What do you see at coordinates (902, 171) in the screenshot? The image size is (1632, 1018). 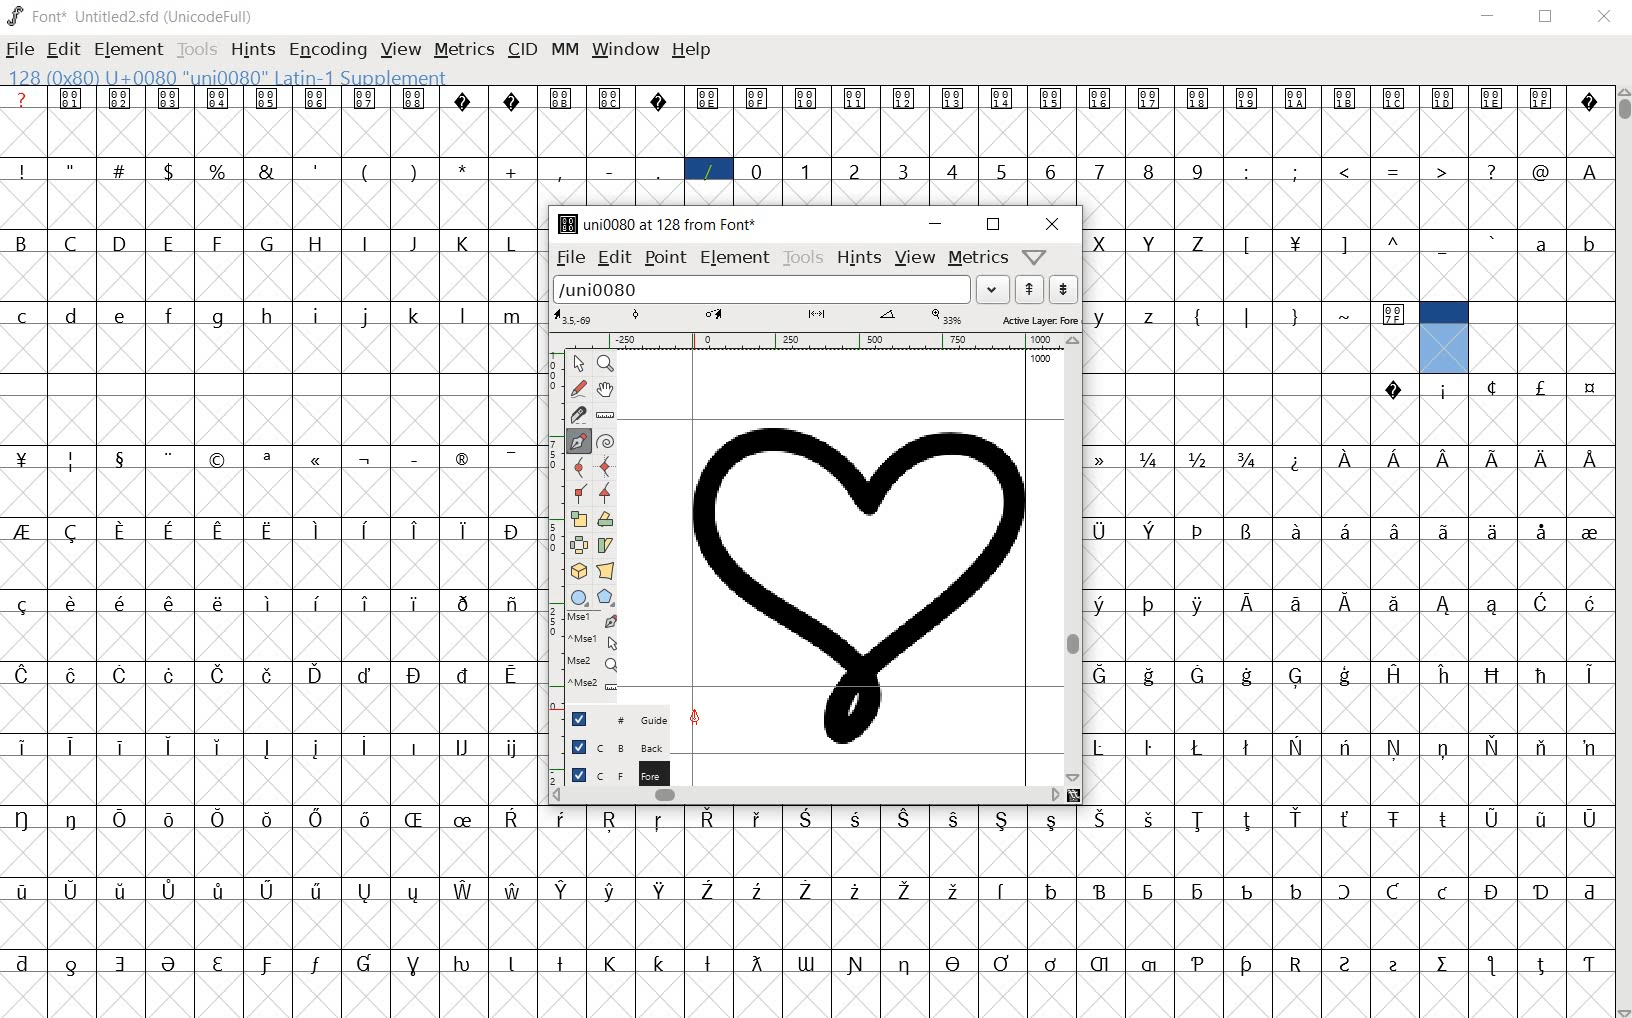 I see `glyph` at bounding box center [902, 171].